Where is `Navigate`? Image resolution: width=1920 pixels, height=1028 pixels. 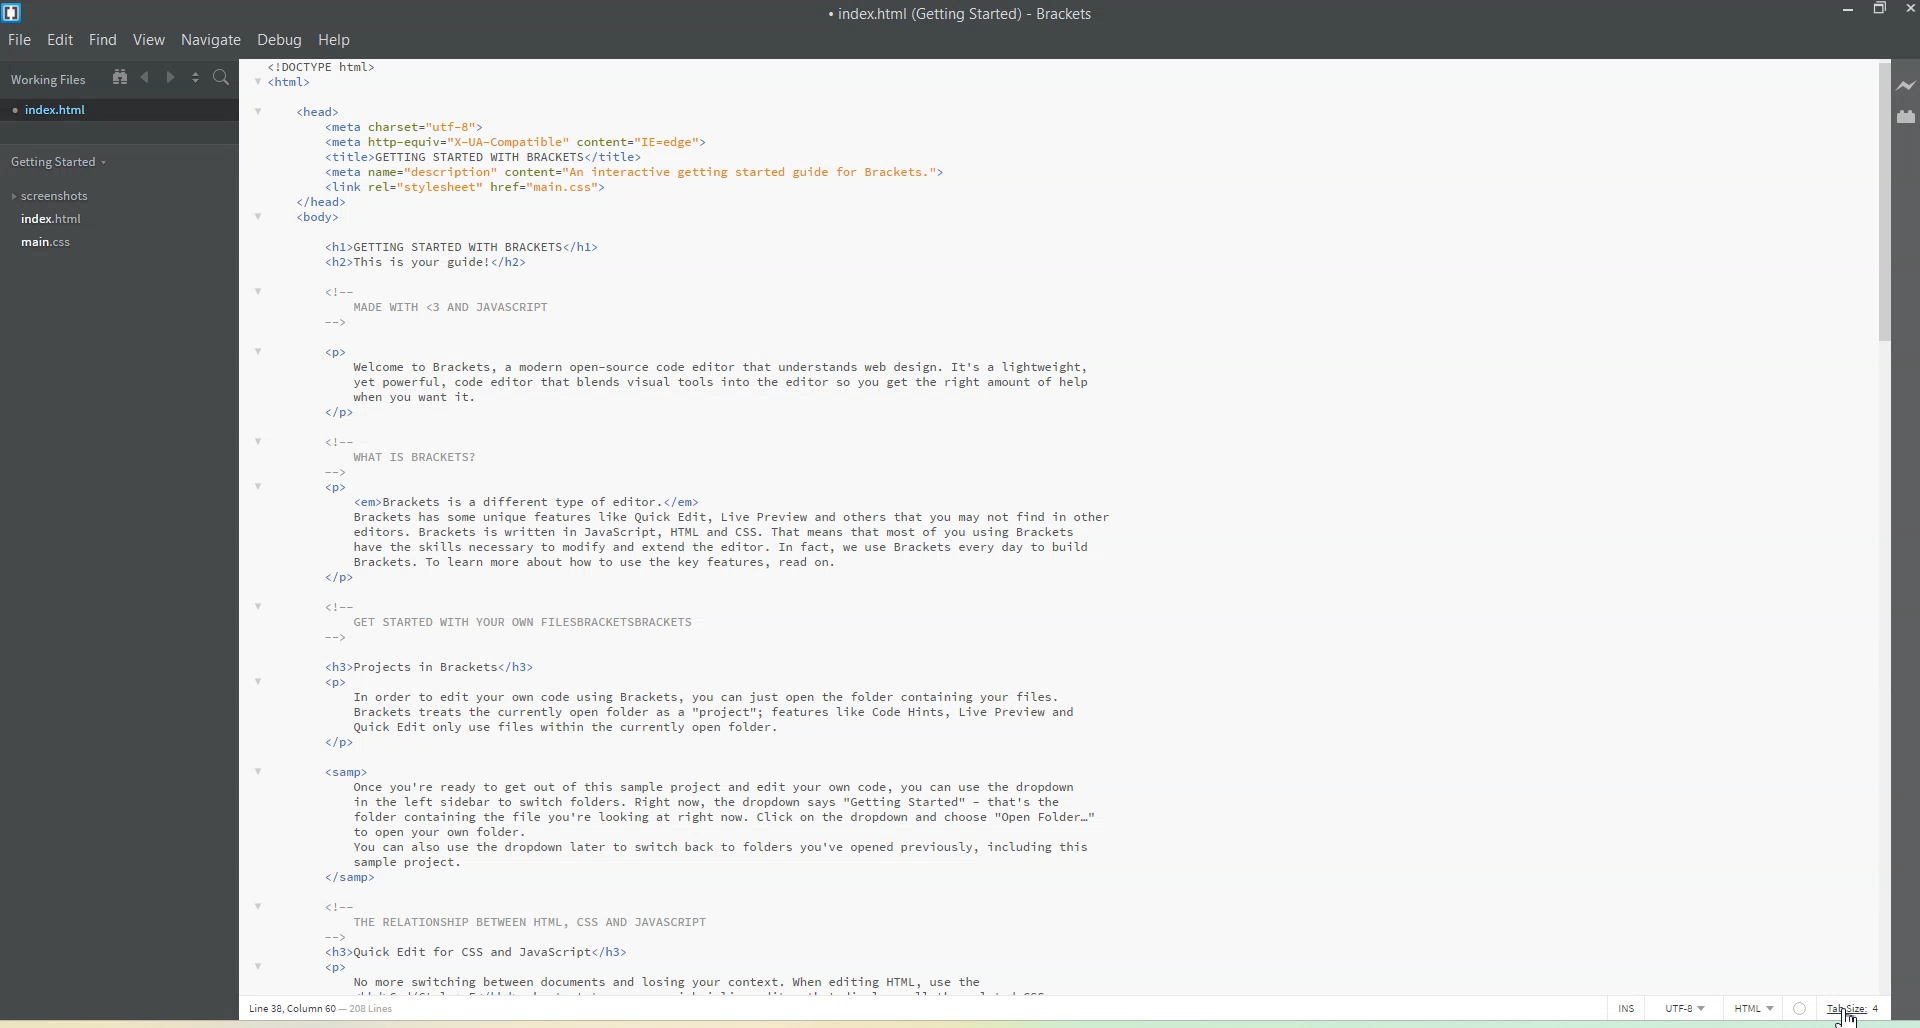
Navigate is located at coordinates (211, 41).